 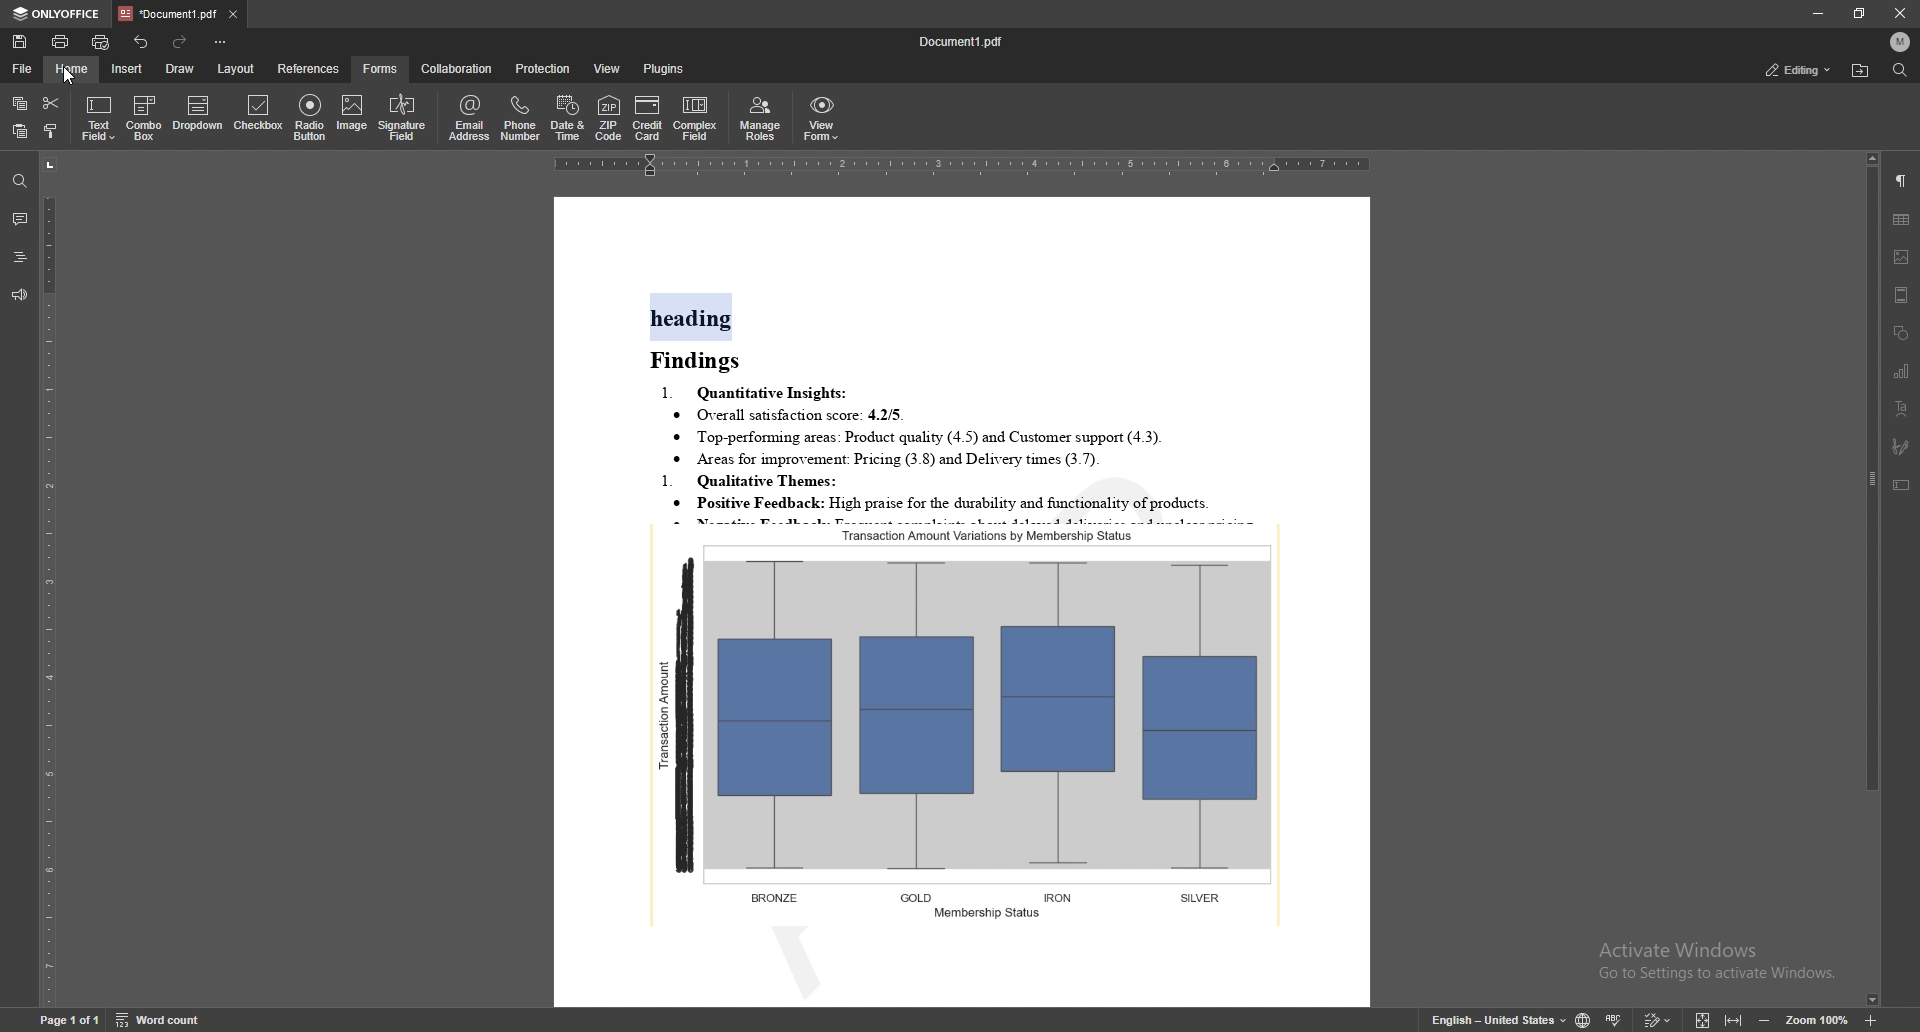 I want to click on complex field, so click(x=697, y=120).